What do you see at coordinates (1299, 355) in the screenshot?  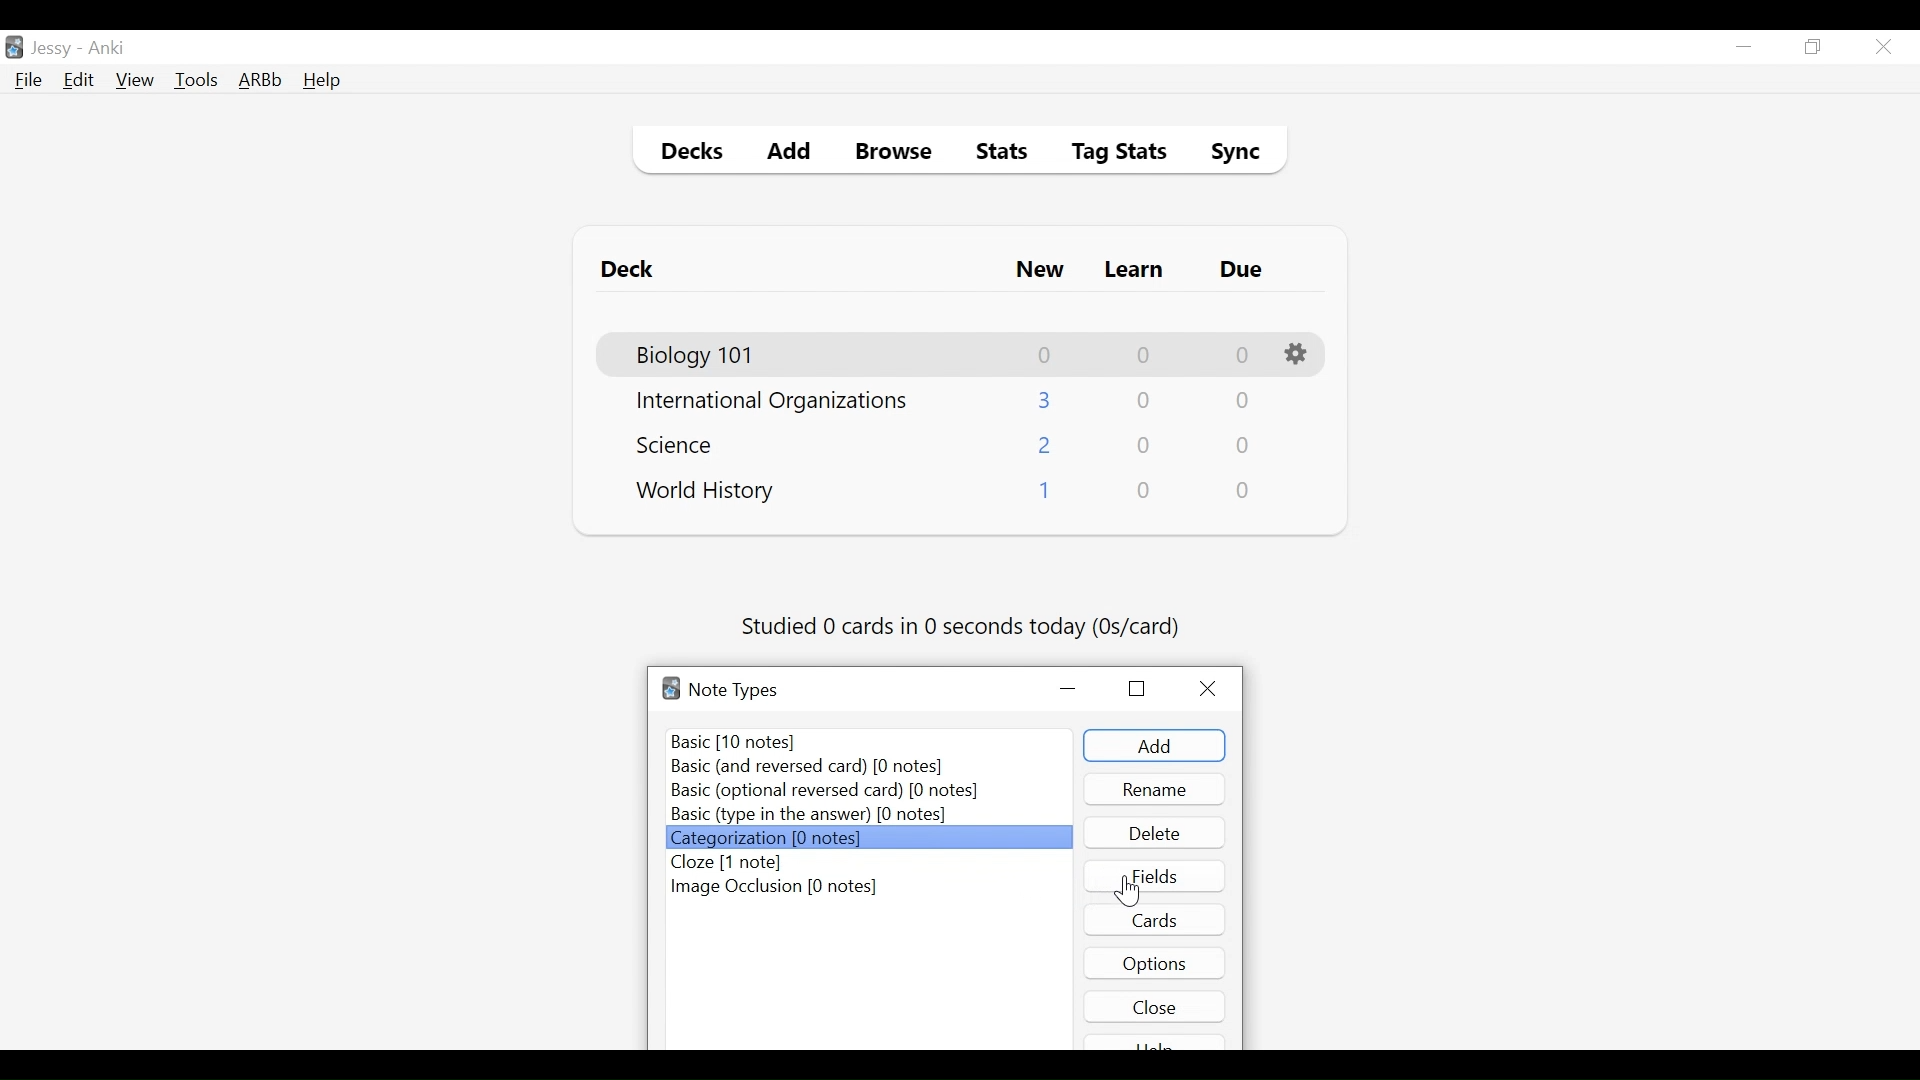 I see `Options` at bounding box center [1299, 355].